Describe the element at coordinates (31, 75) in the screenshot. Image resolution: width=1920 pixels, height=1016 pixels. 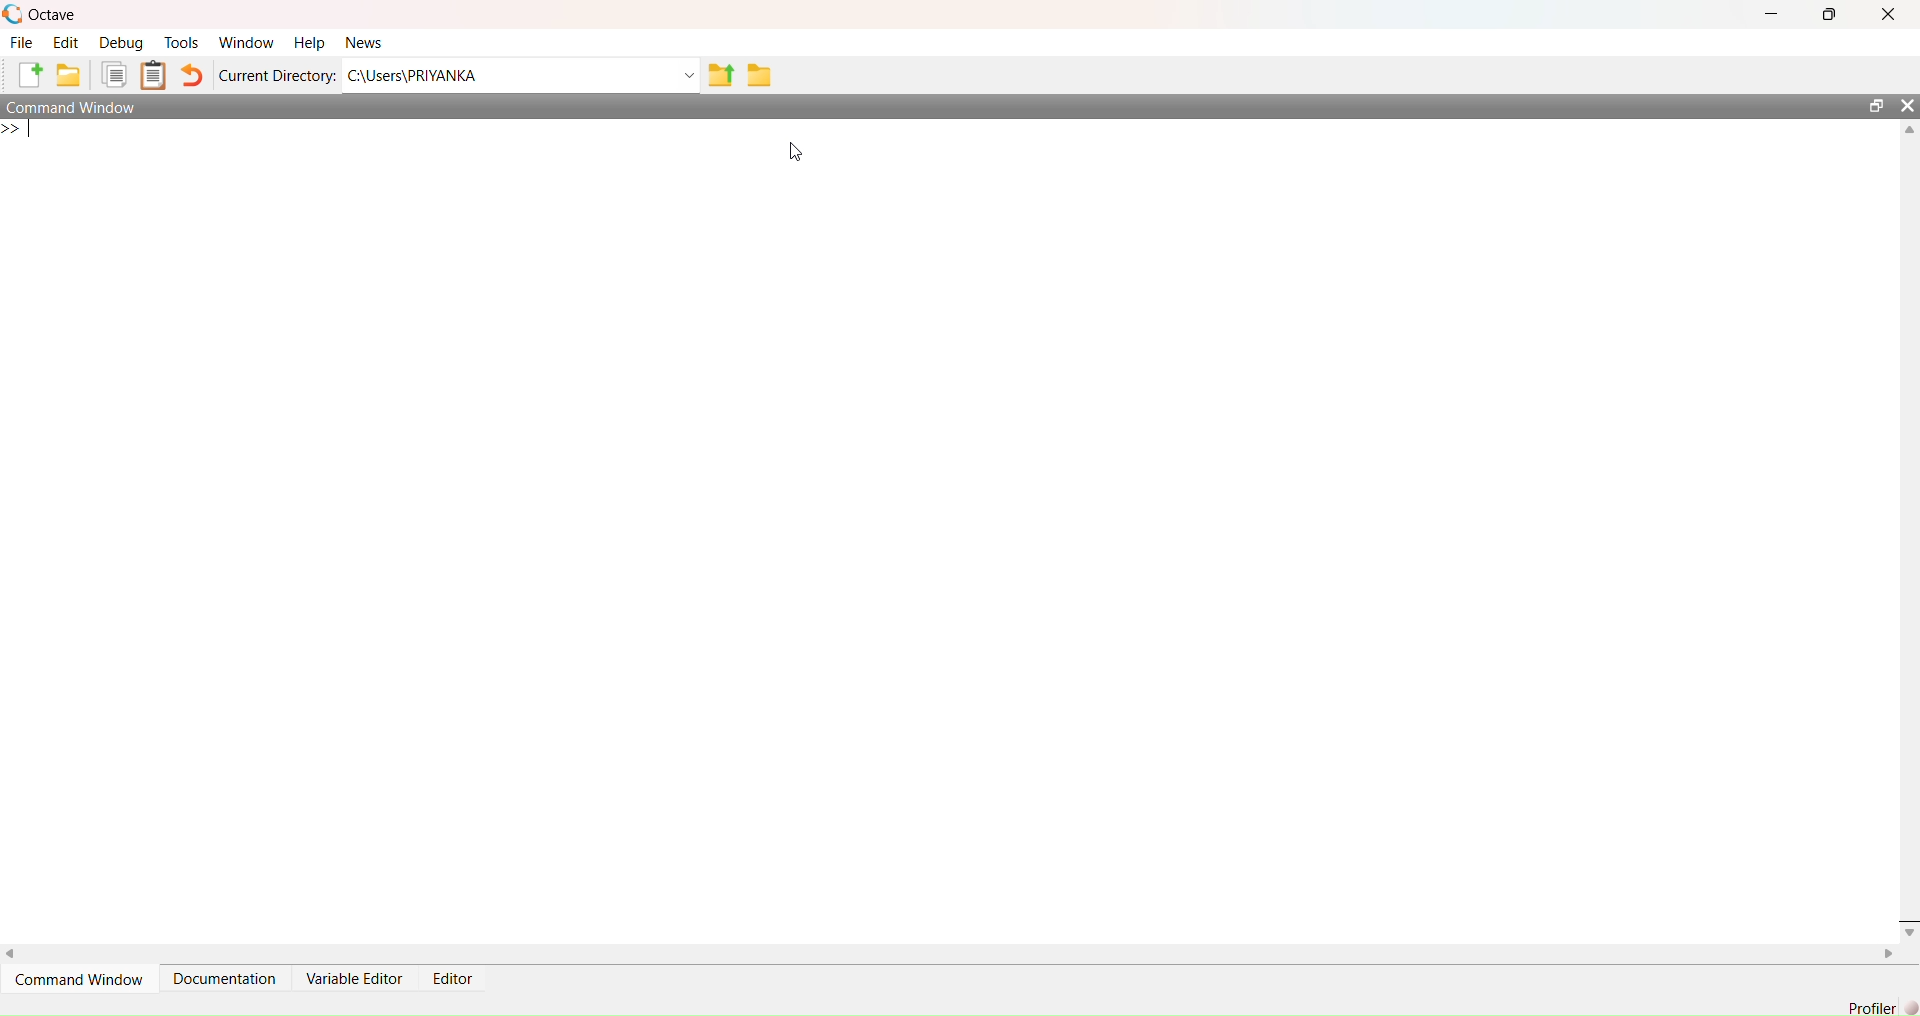
I see `New script` at that location.